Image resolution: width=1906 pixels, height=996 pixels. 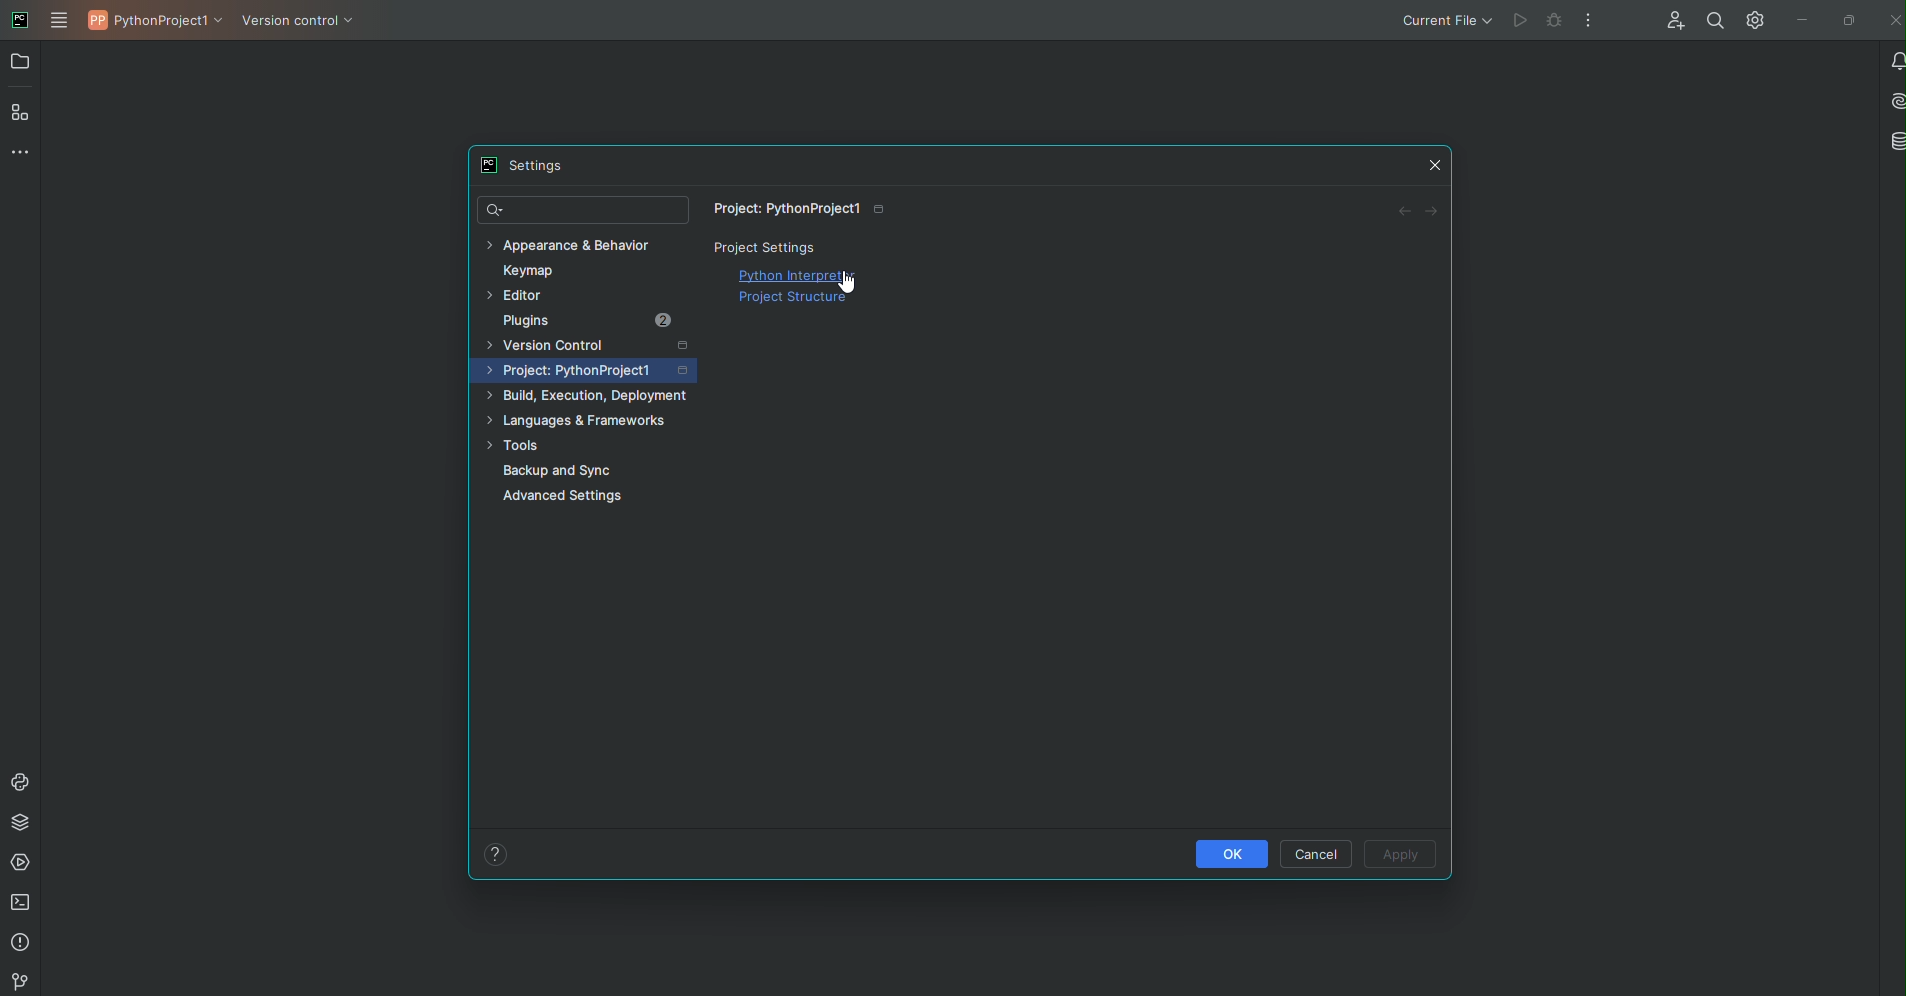 What do you see at coordinates (559, 471) in the screenshot?
I see `Backup and Sync` at bounding box center [559, 471].